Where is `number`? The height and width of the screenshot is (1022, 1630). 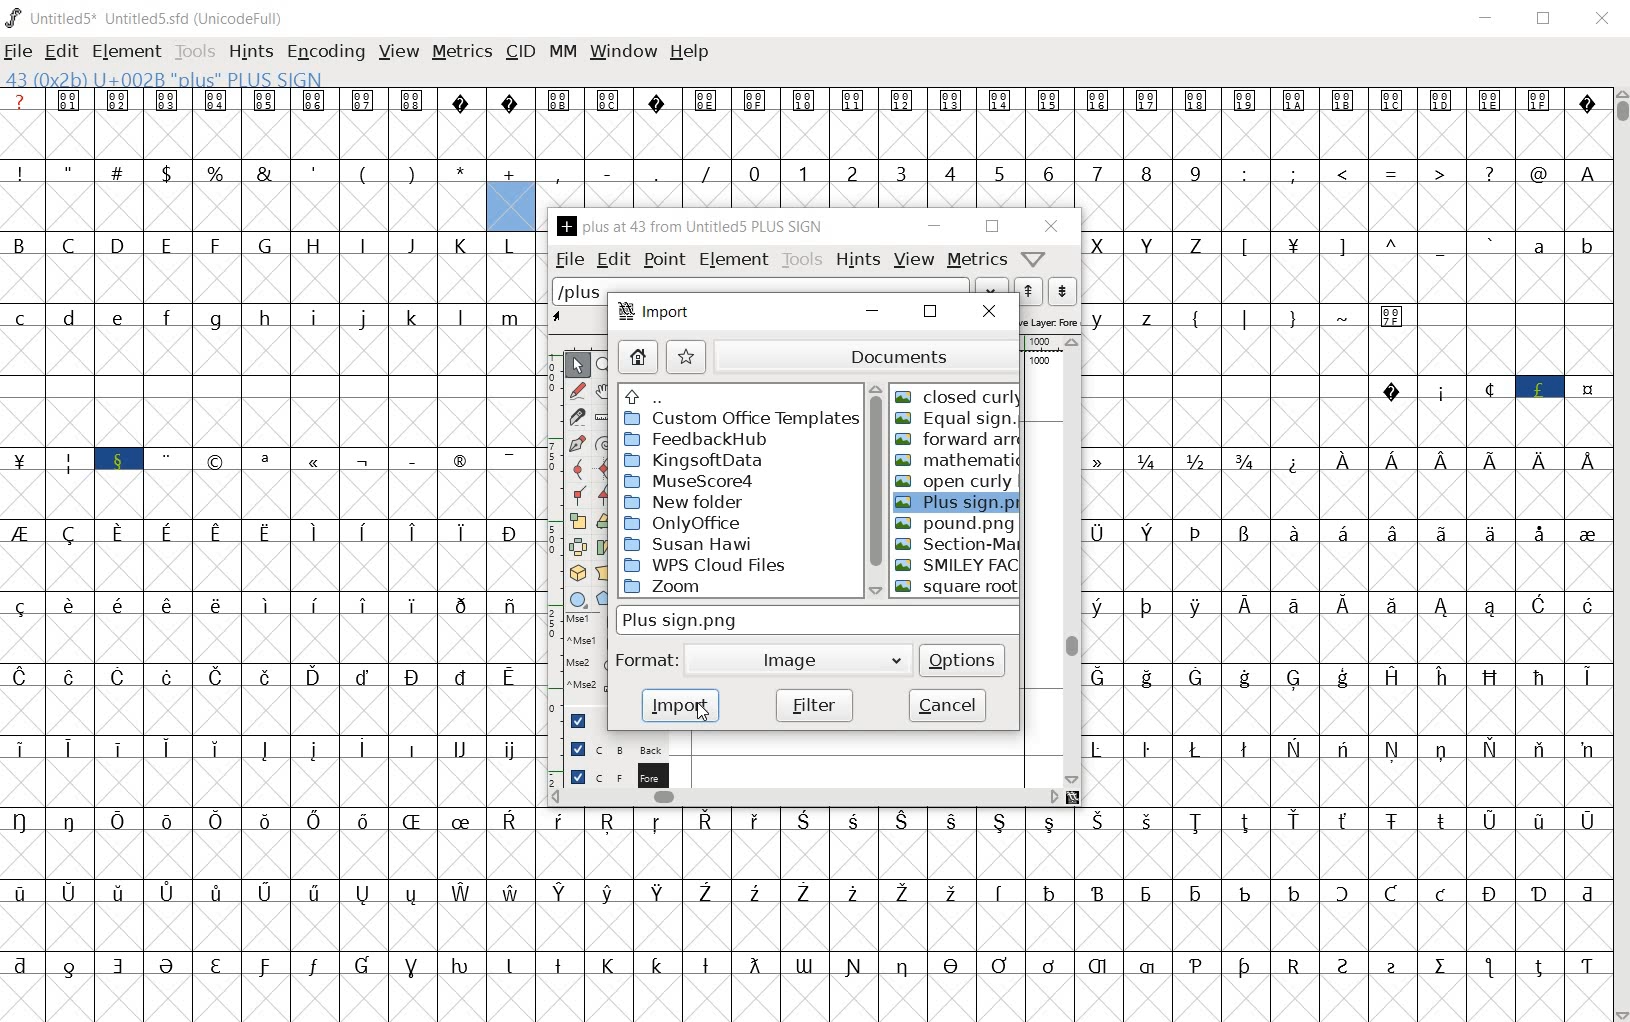
number is located at coordinates (976, 186).